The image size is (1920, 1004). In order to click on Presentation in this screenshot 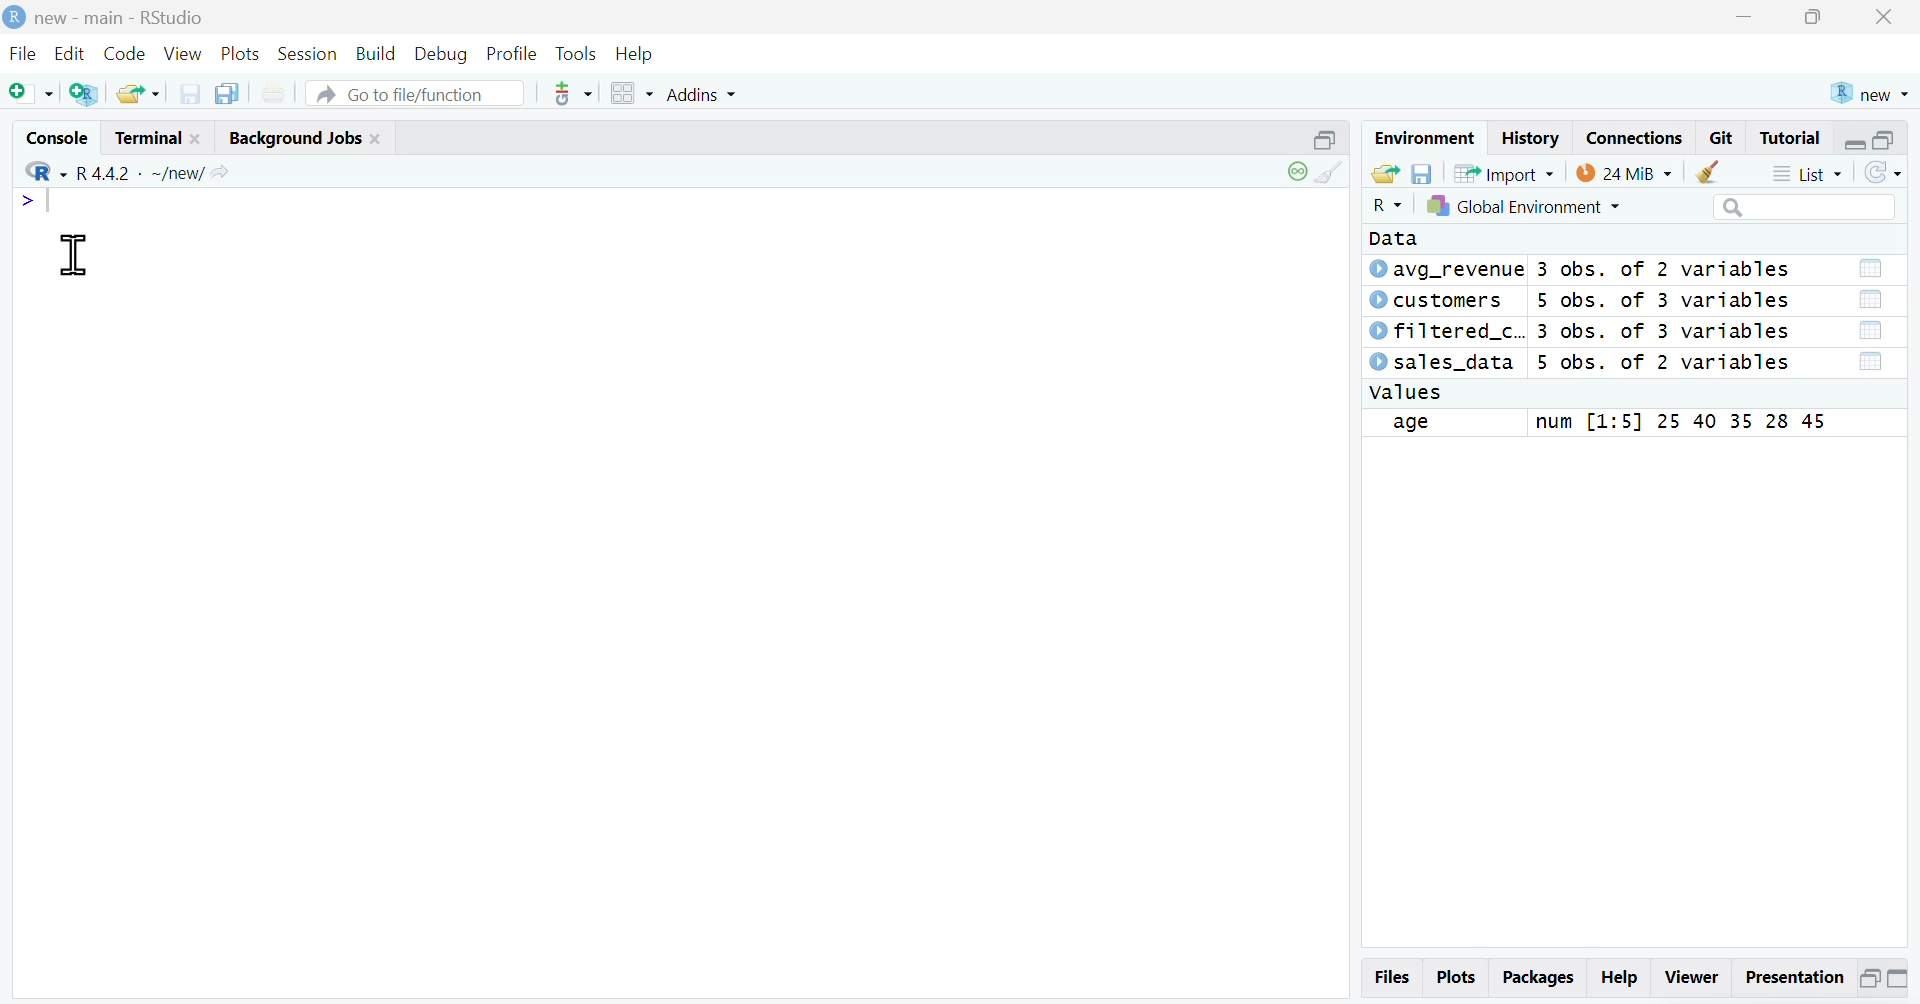, I will do `click(1793, 980)`.